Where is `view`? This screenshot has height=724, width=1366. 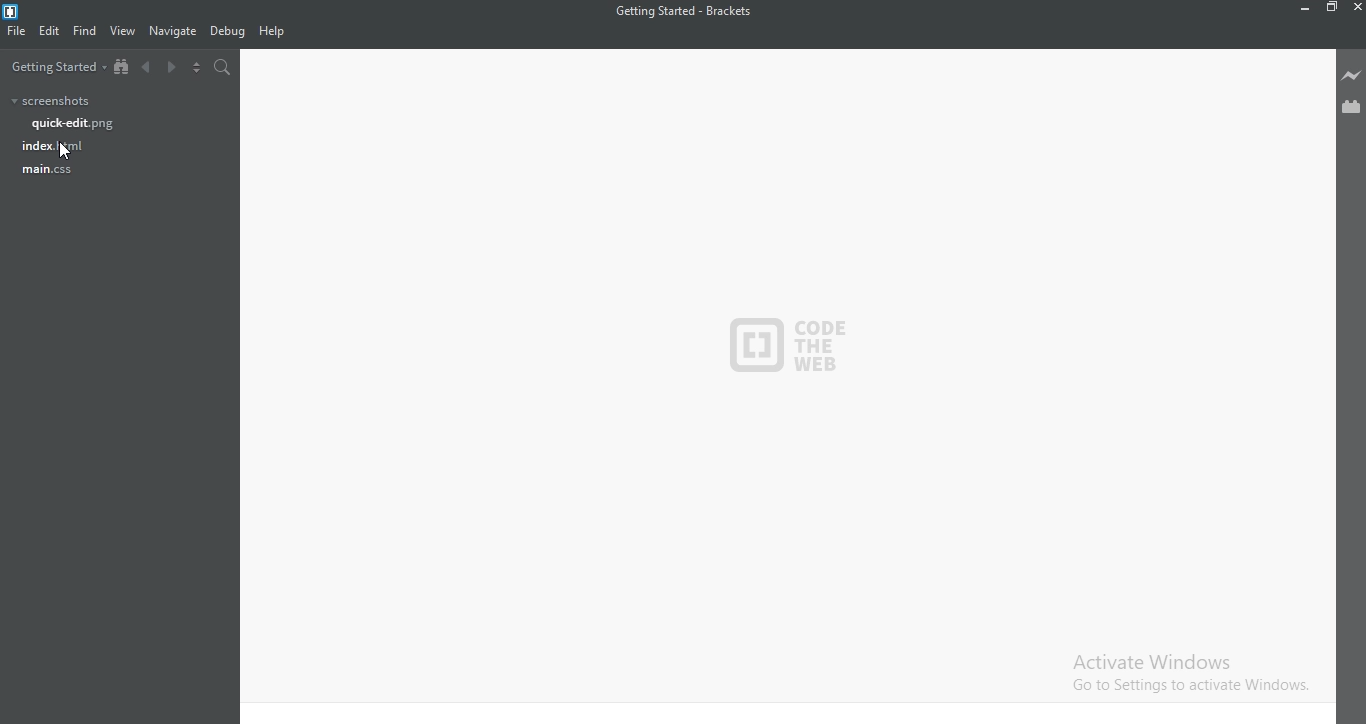 view is located at coordinates (124, 31).